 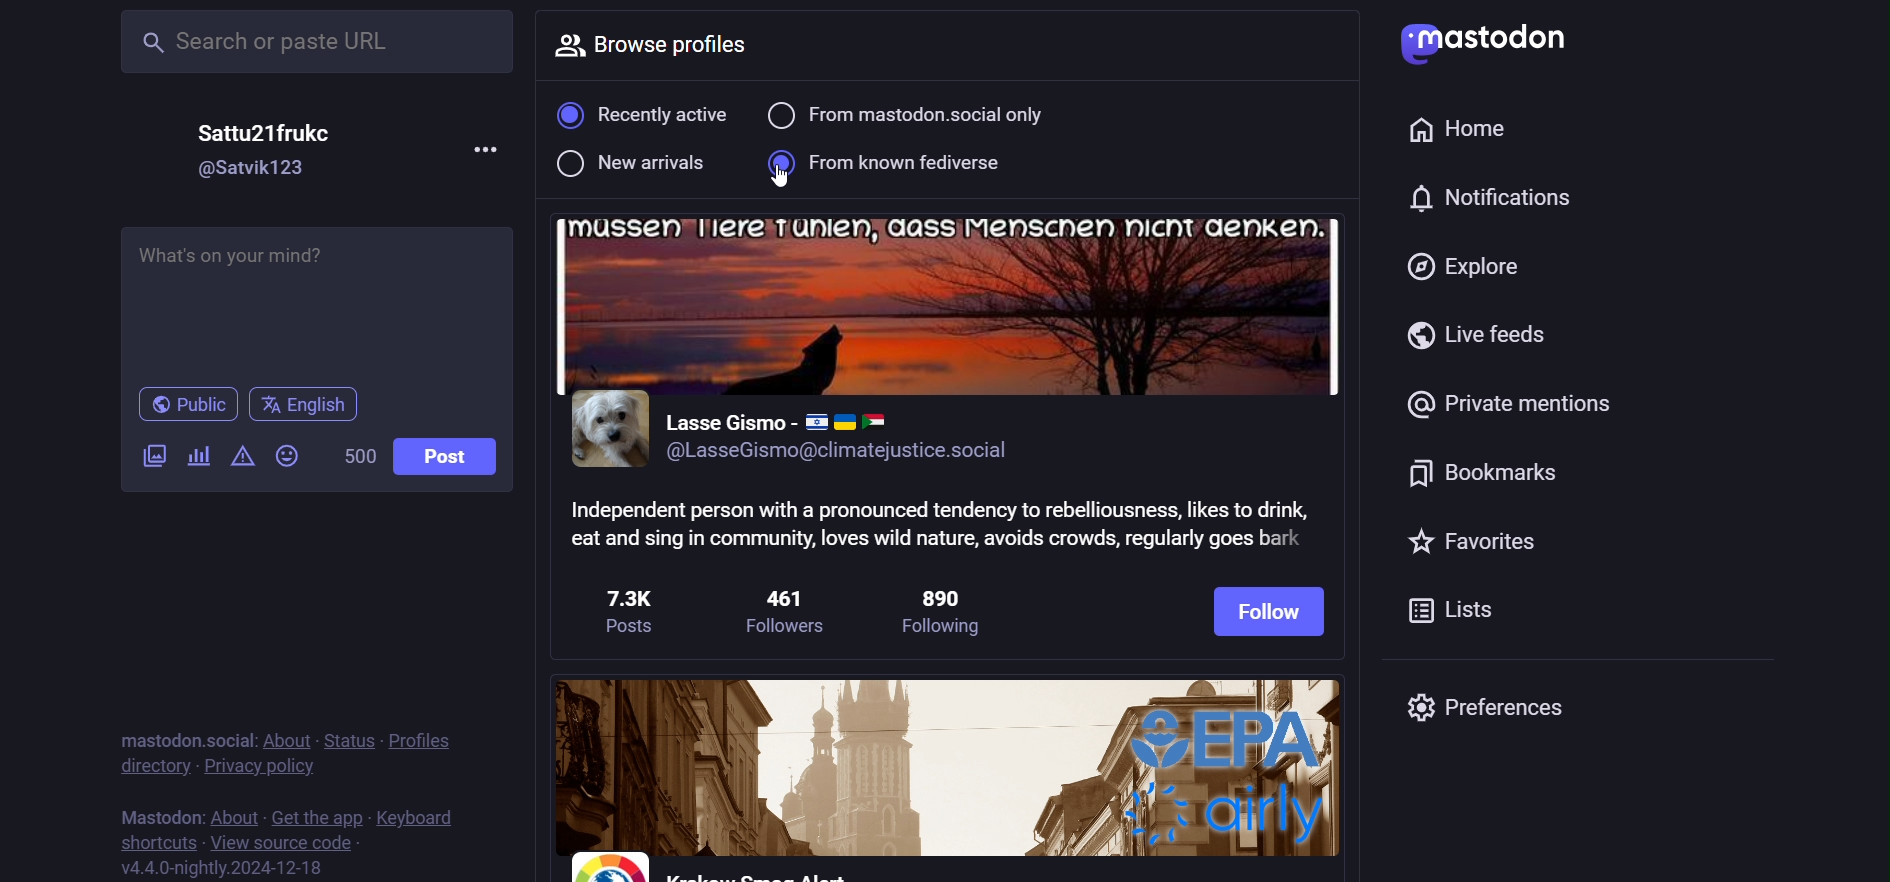 I want to click on bookmark, so click(x=1495, y=470).